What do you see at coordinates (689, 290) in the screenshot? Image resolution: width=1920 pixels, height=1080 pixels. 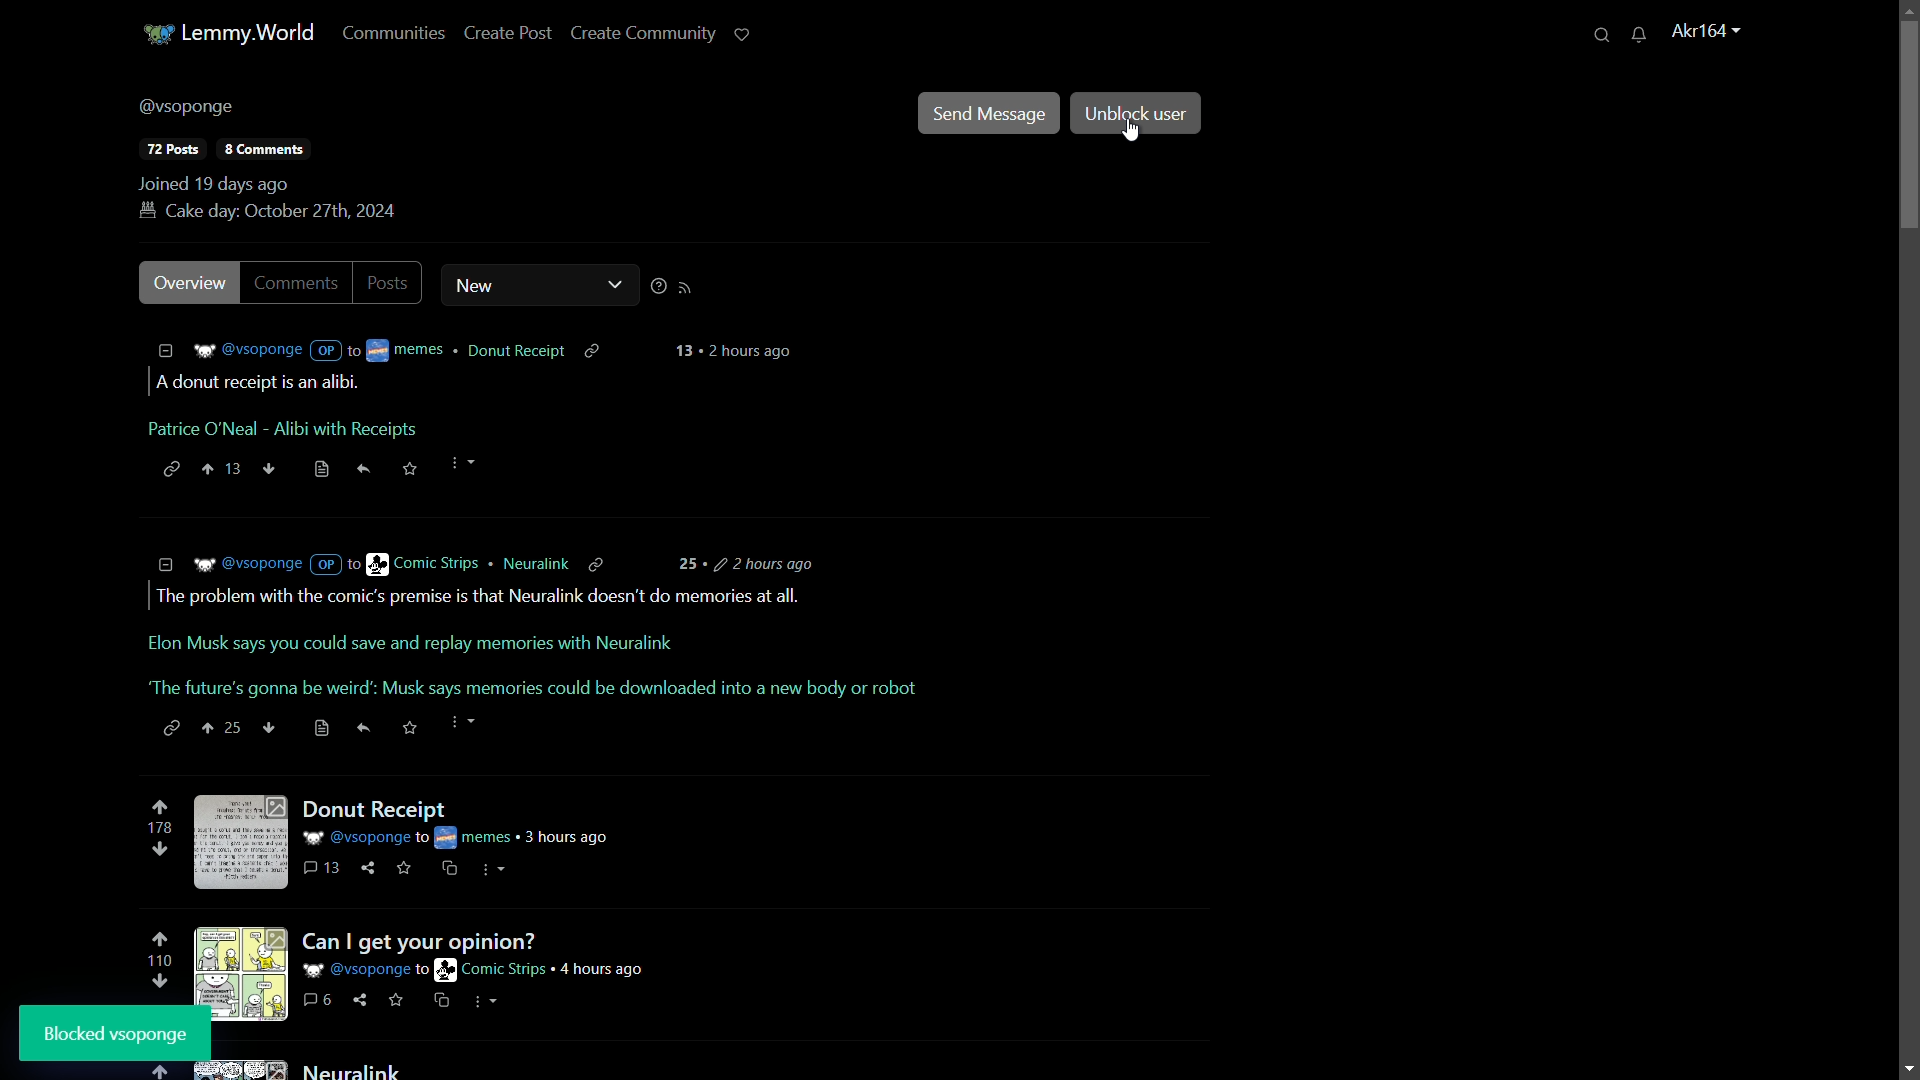 I see `rss` at bounding box center [689, 290].